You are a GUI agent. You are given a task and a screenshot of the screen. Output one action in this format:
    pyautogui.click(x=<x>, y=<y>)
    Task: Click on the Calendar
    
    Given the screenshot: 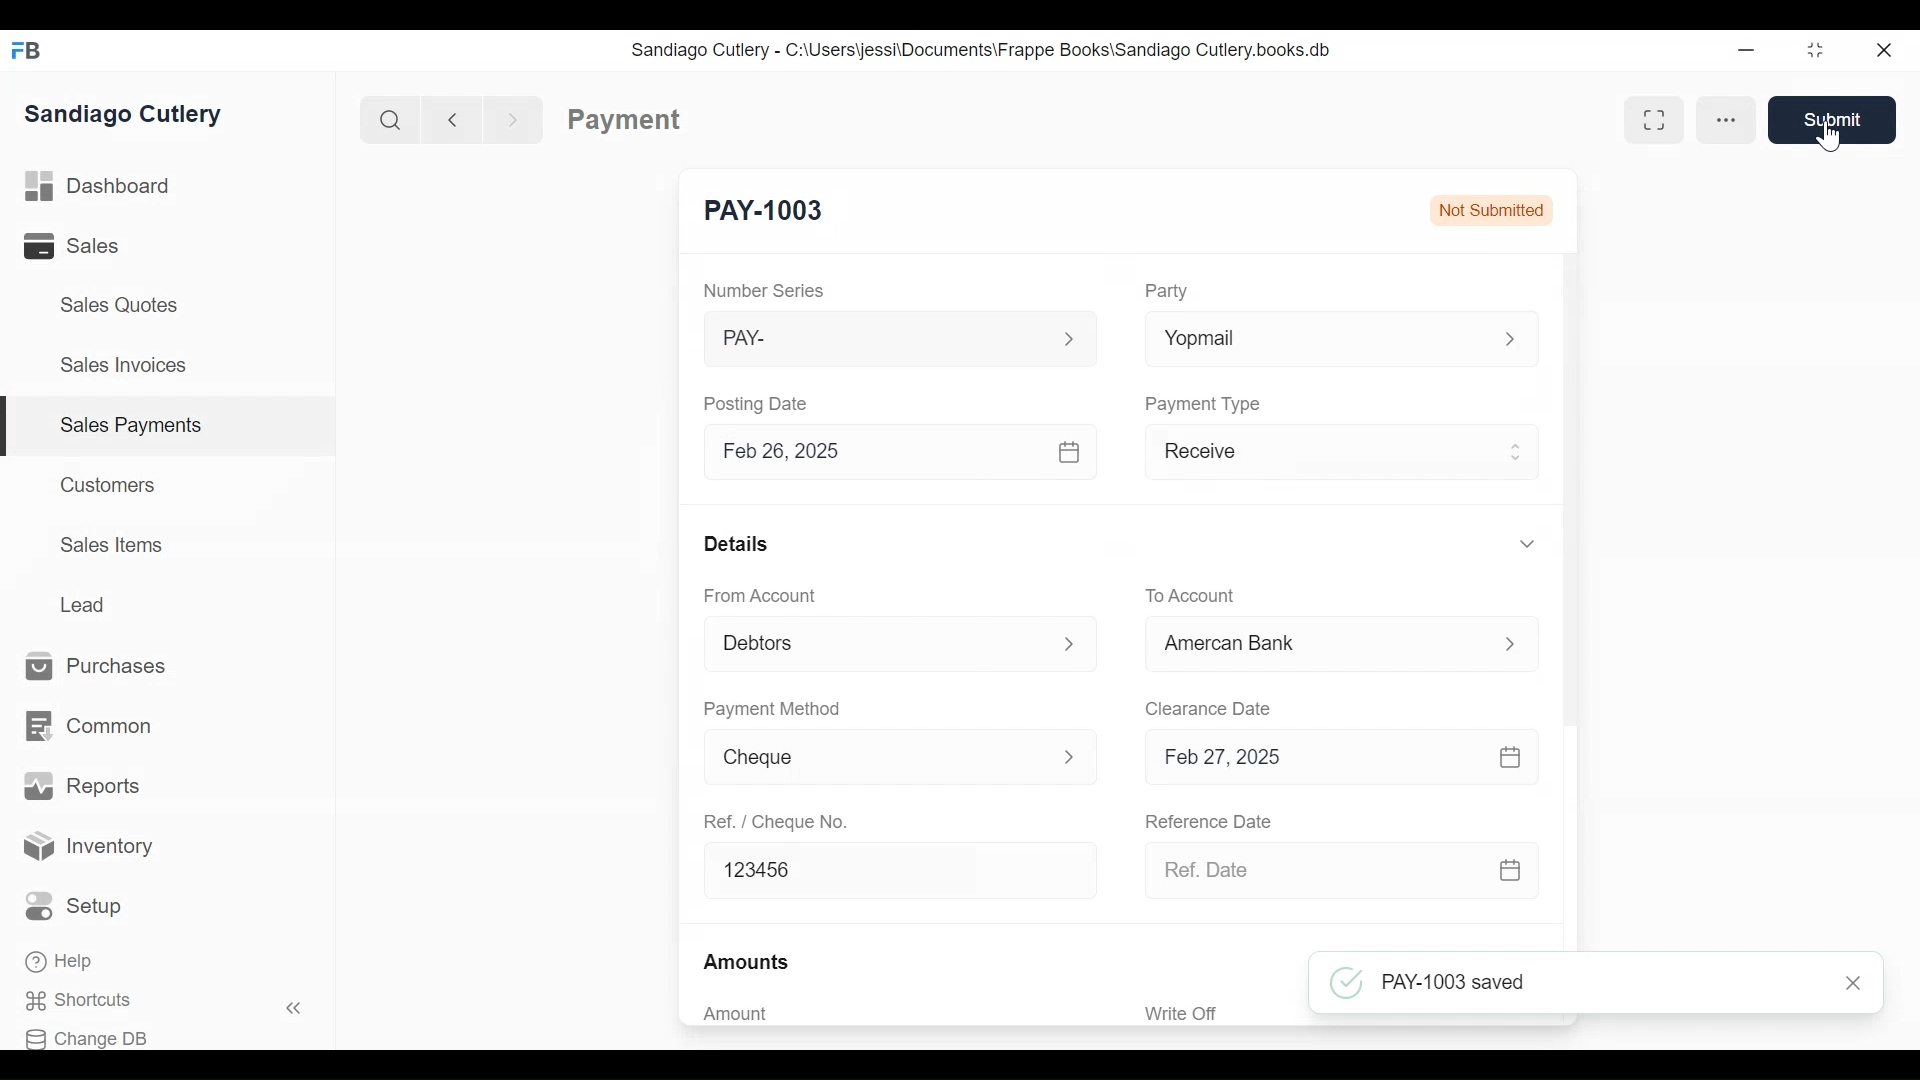 What is the action you would take?
    pyautogui.click(x=1510, y=869)
    